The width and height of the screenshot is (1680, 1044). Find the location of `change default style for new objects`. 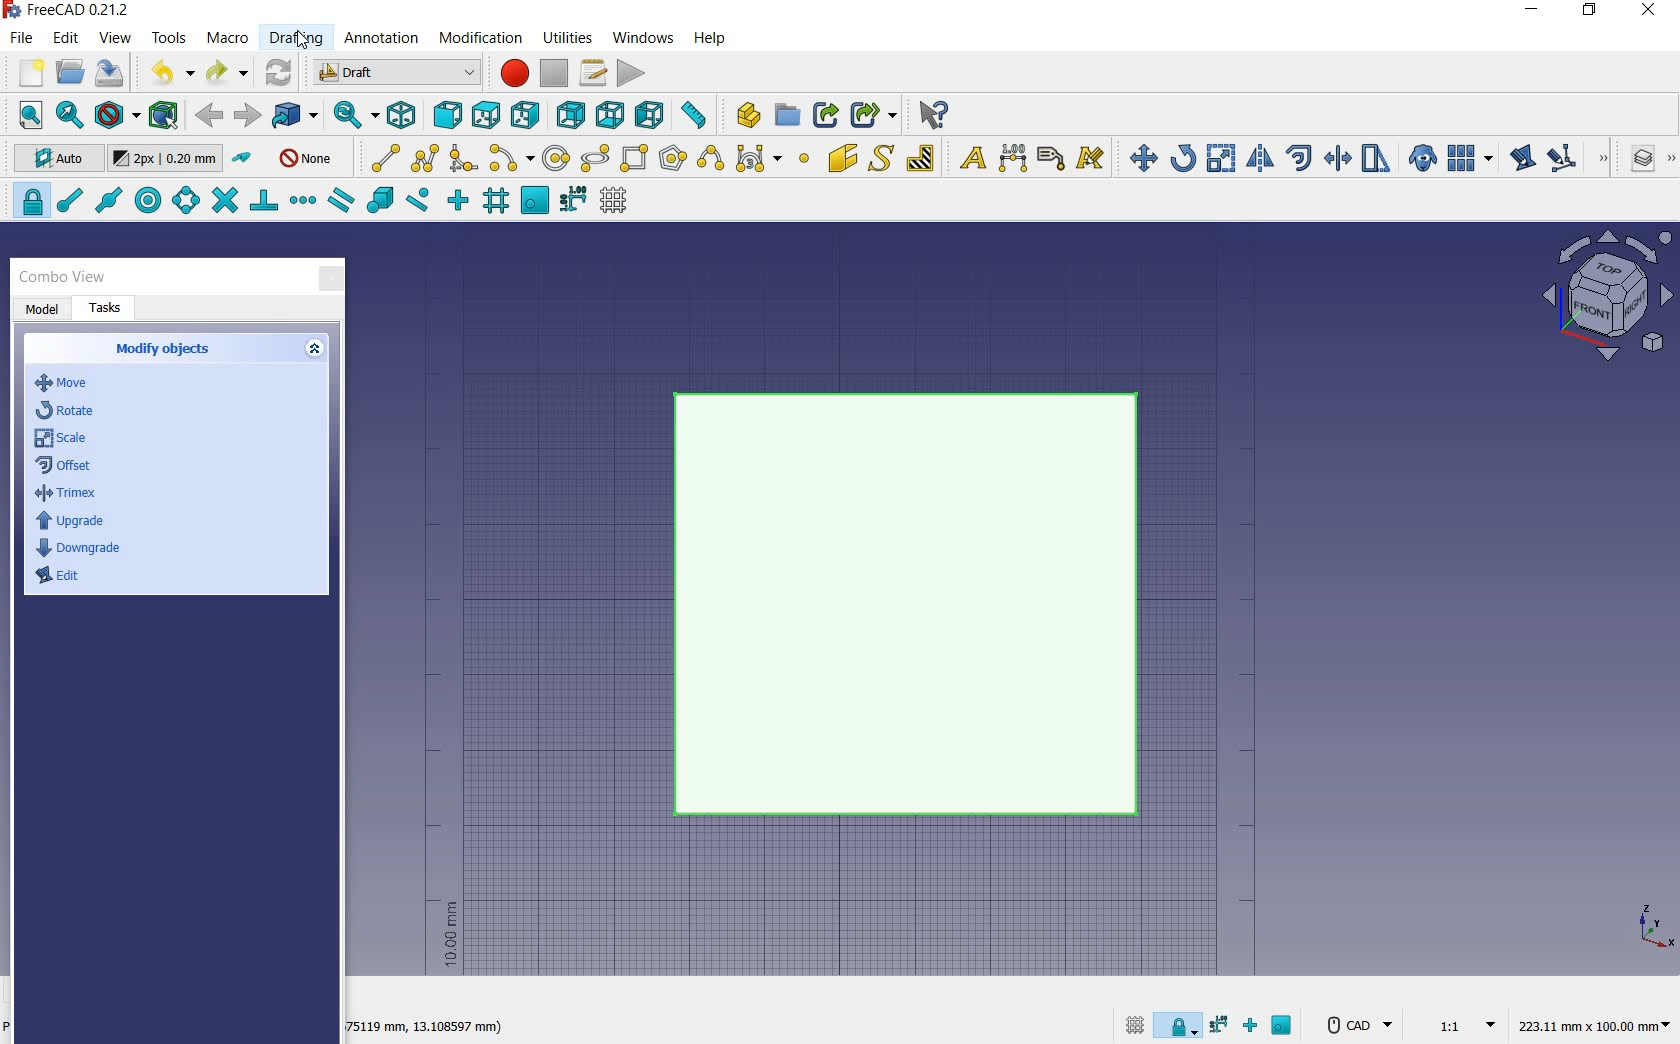

change default style for new objects is located at coordinates (168, 161).